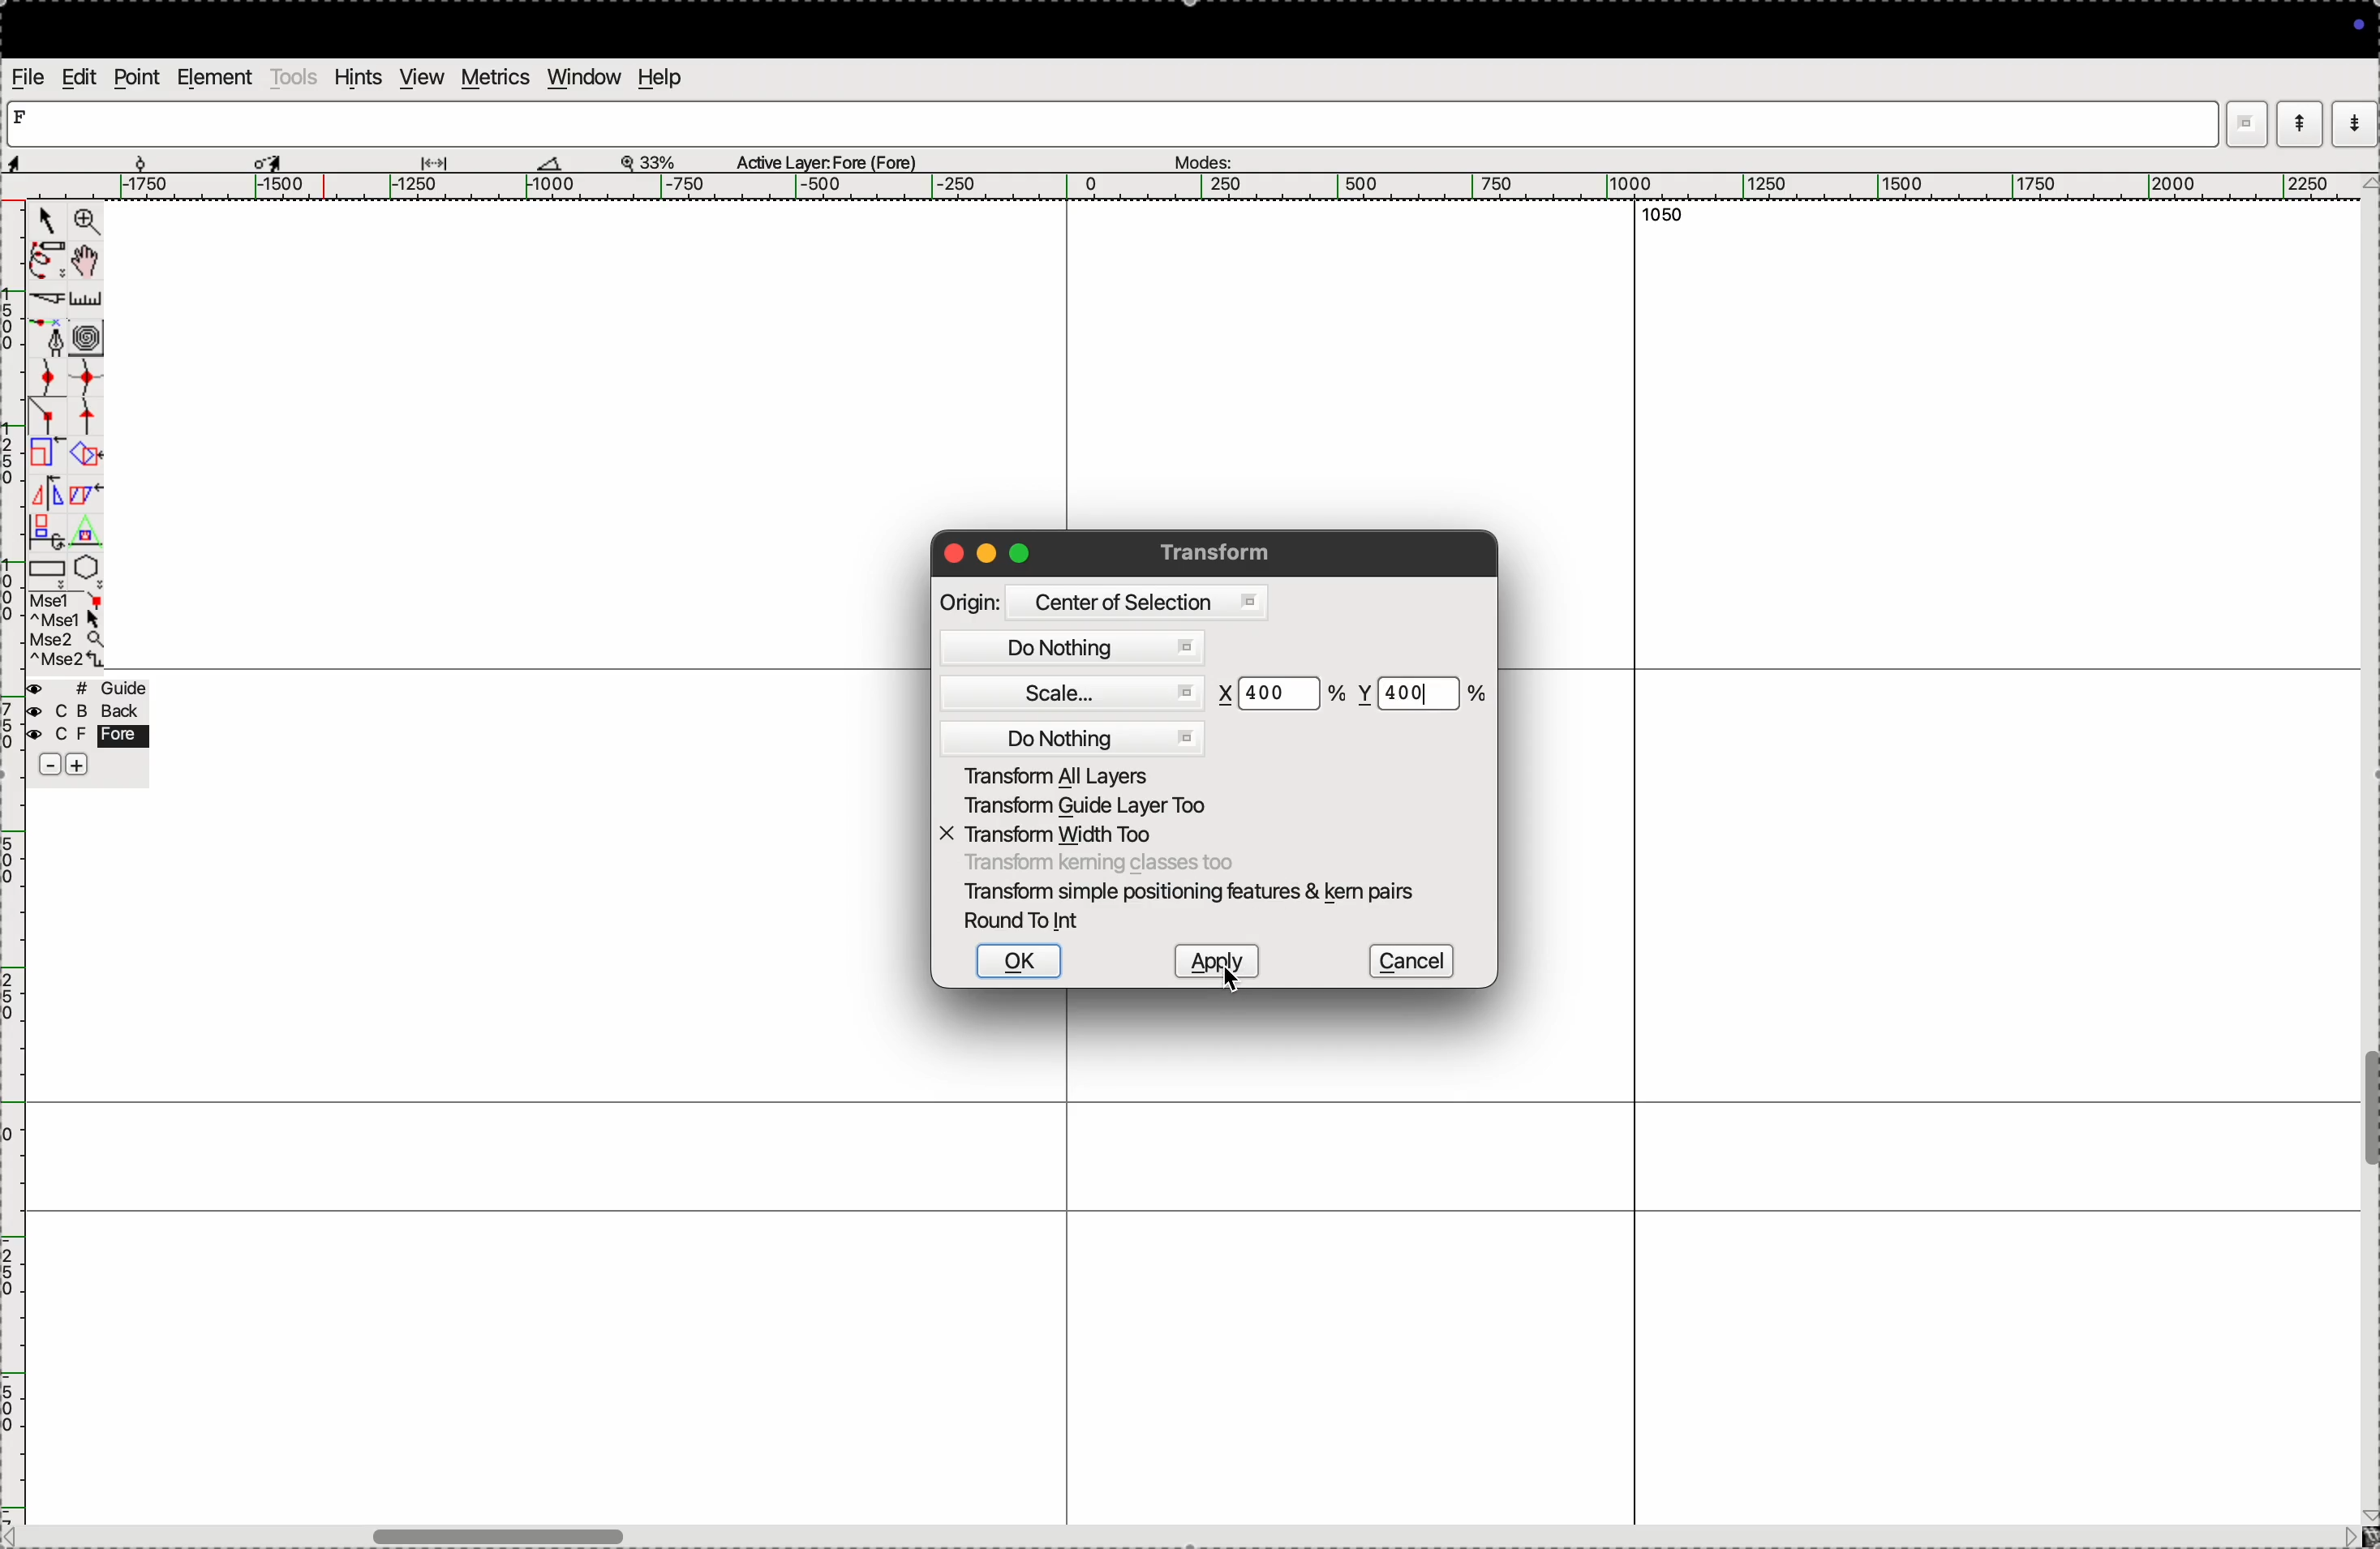 The height and width of the screenshot is (1549, 2380). I want to click on toogle, so click(2369, 1115).